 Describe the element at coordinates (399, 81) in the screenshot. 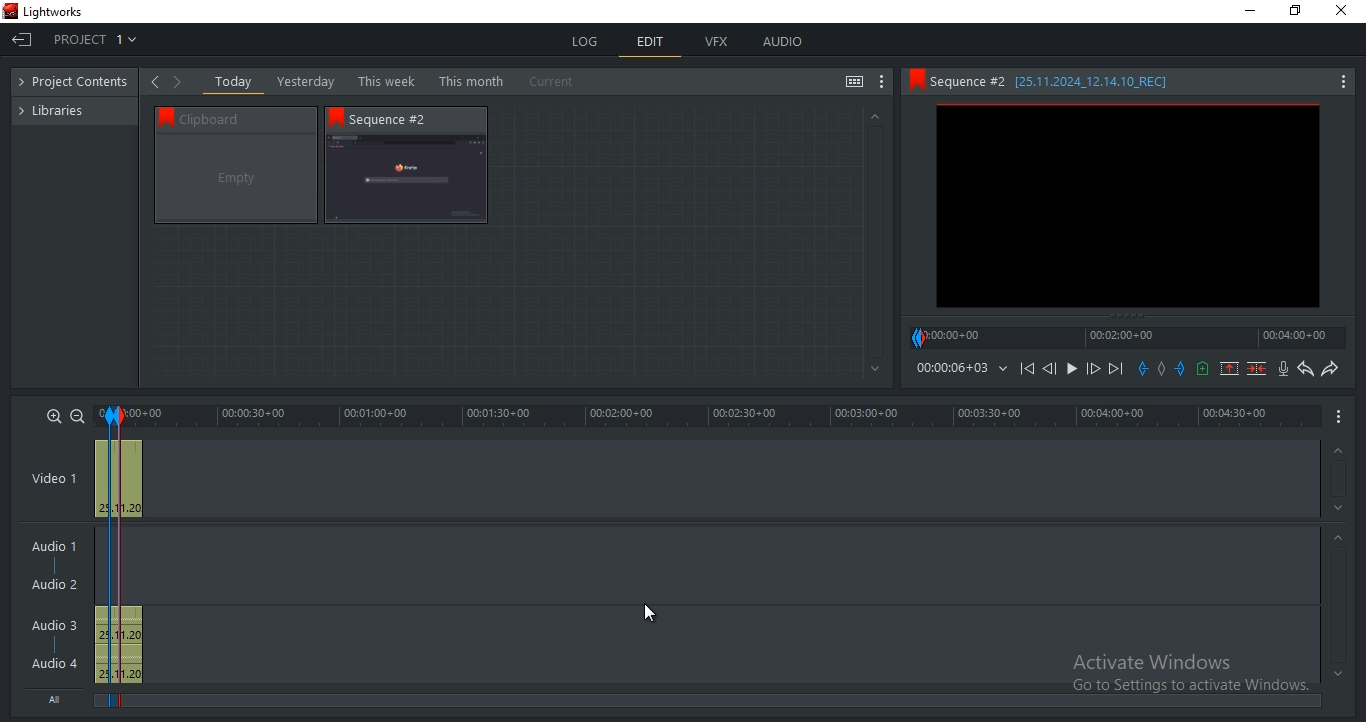

I see `Today, yesterday, This week, This month, Current` at that location.